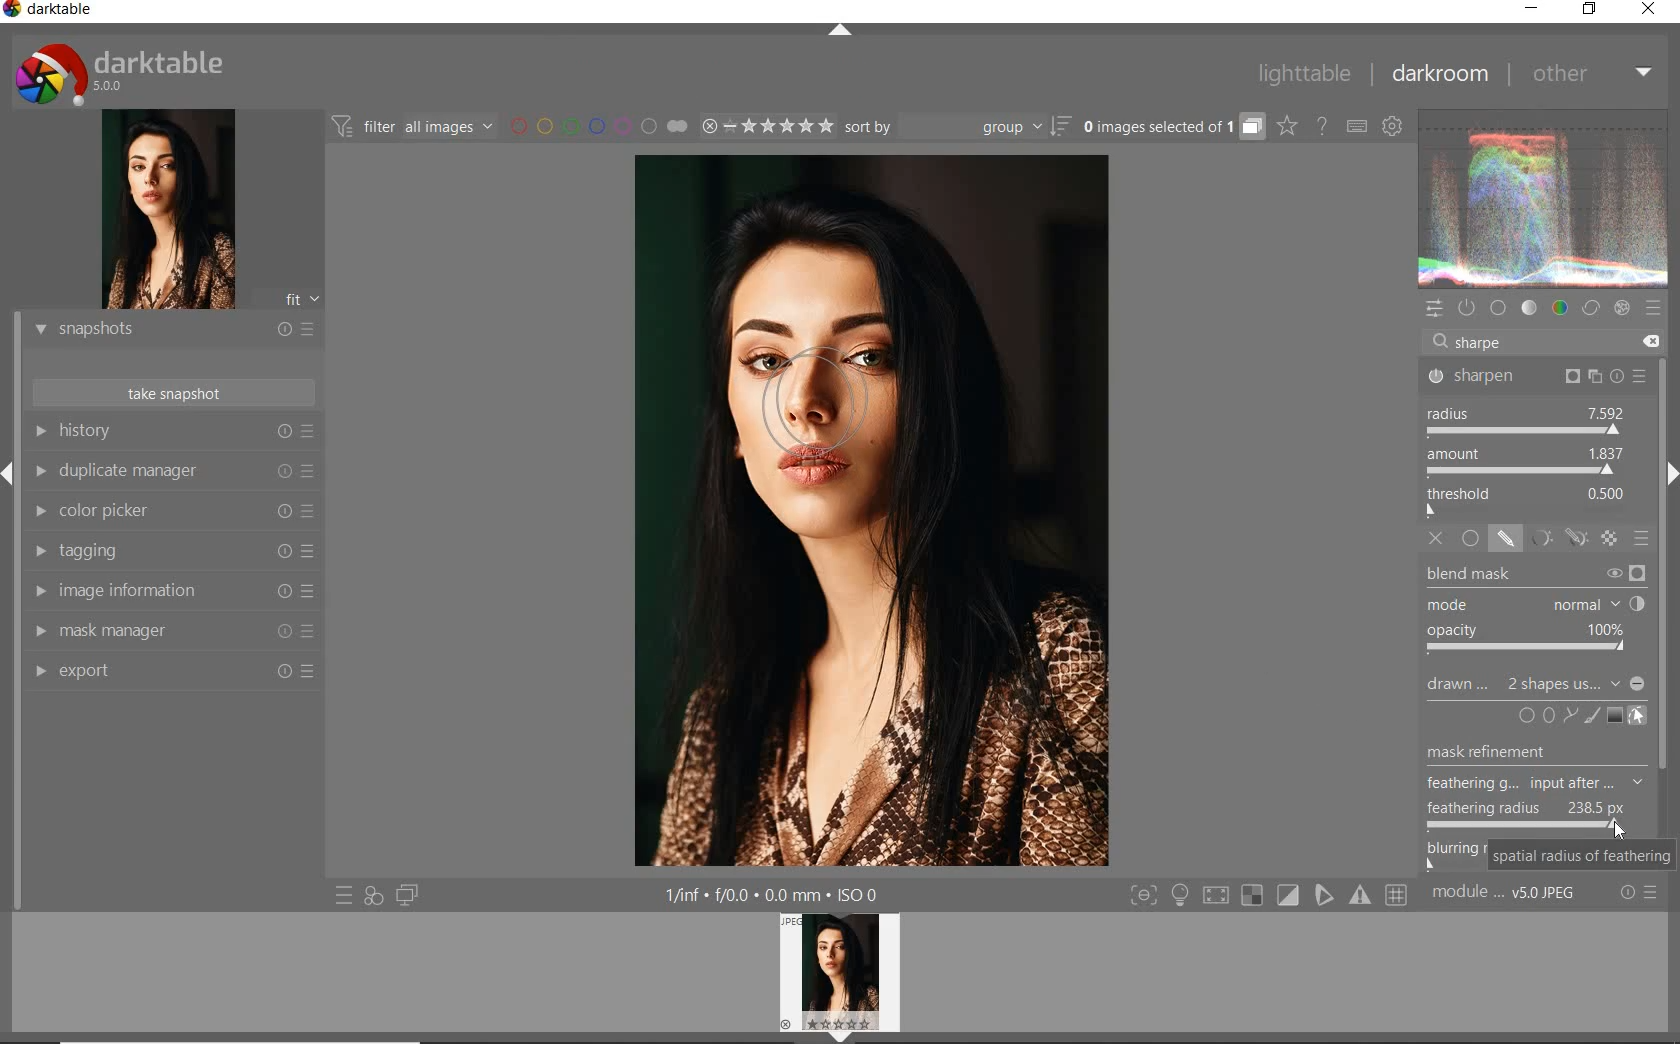 The width and height of the screenshot is (1680, 1044). Describe the element at coordinates (371, 897) in the screenshot. I see `quick access for applying any of your styles` at that location.